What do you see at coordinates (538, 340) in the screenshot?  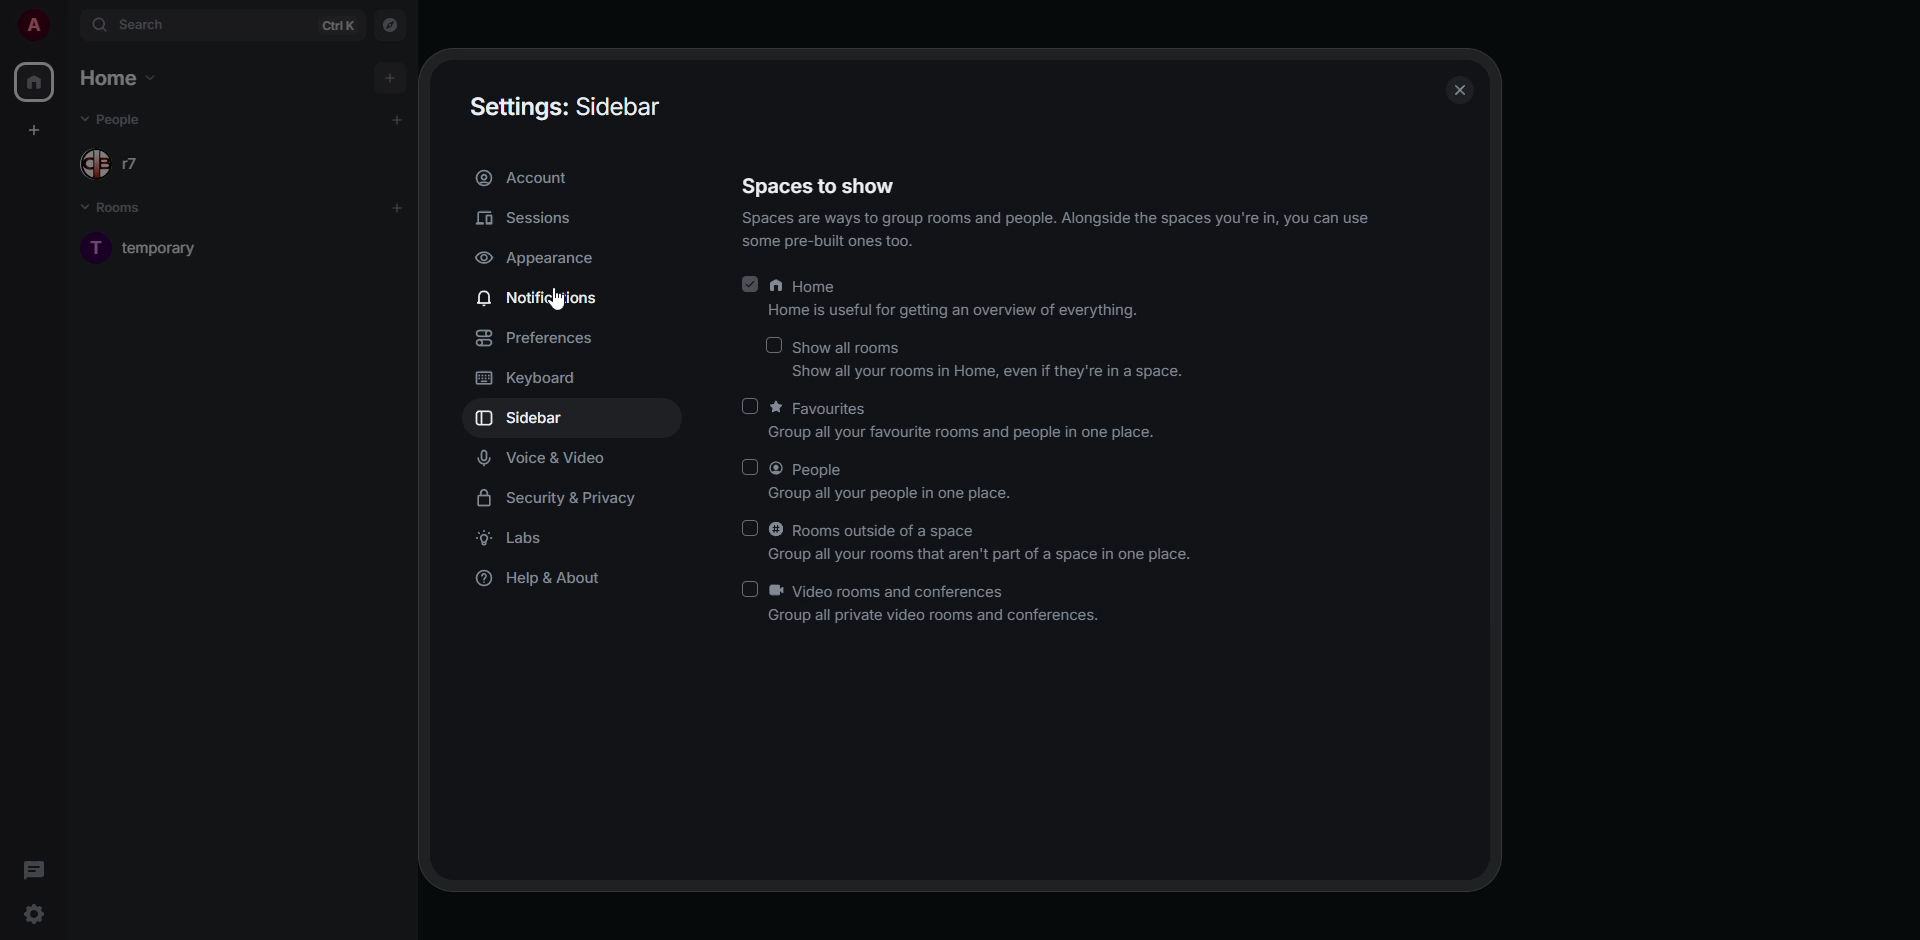 I see `preferences` at bounding box center [538, 340].